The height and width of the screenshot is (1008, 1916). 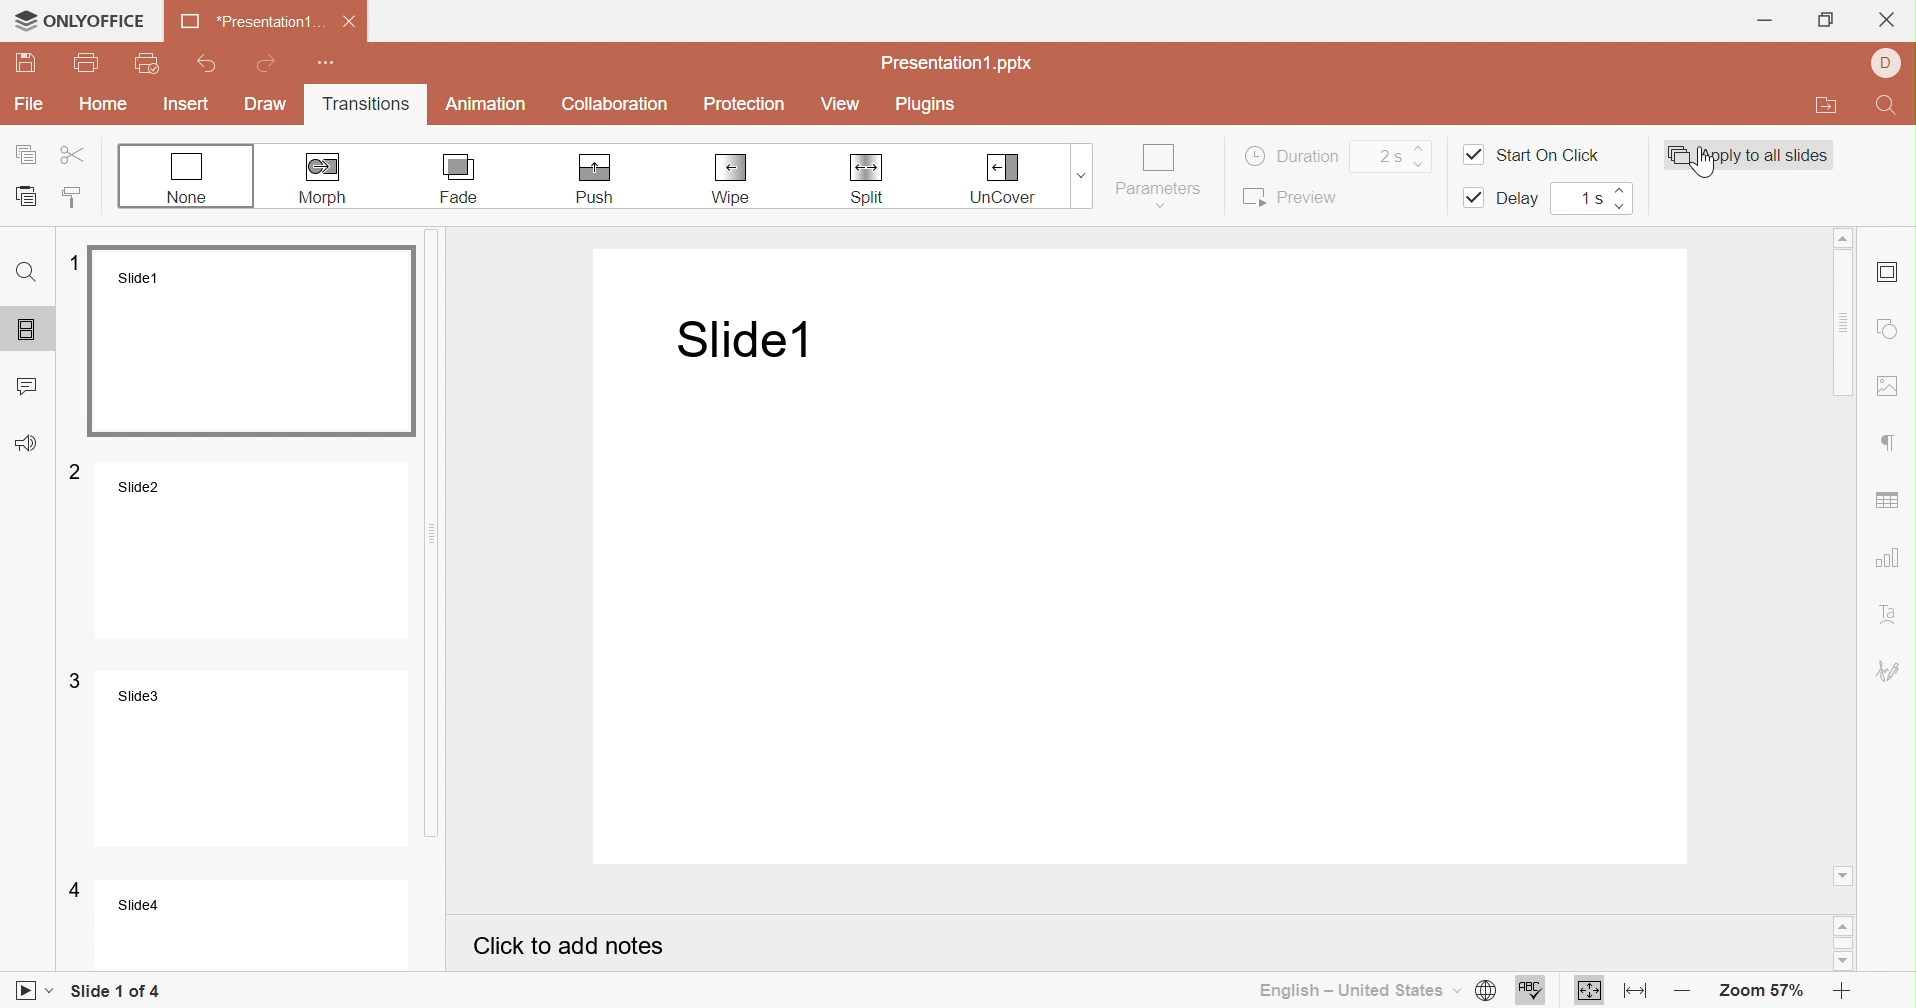 What do you see at coordinates (1638, 993) in the screenshot?
I see `Fit to width` at bounding box center [1638, 993].